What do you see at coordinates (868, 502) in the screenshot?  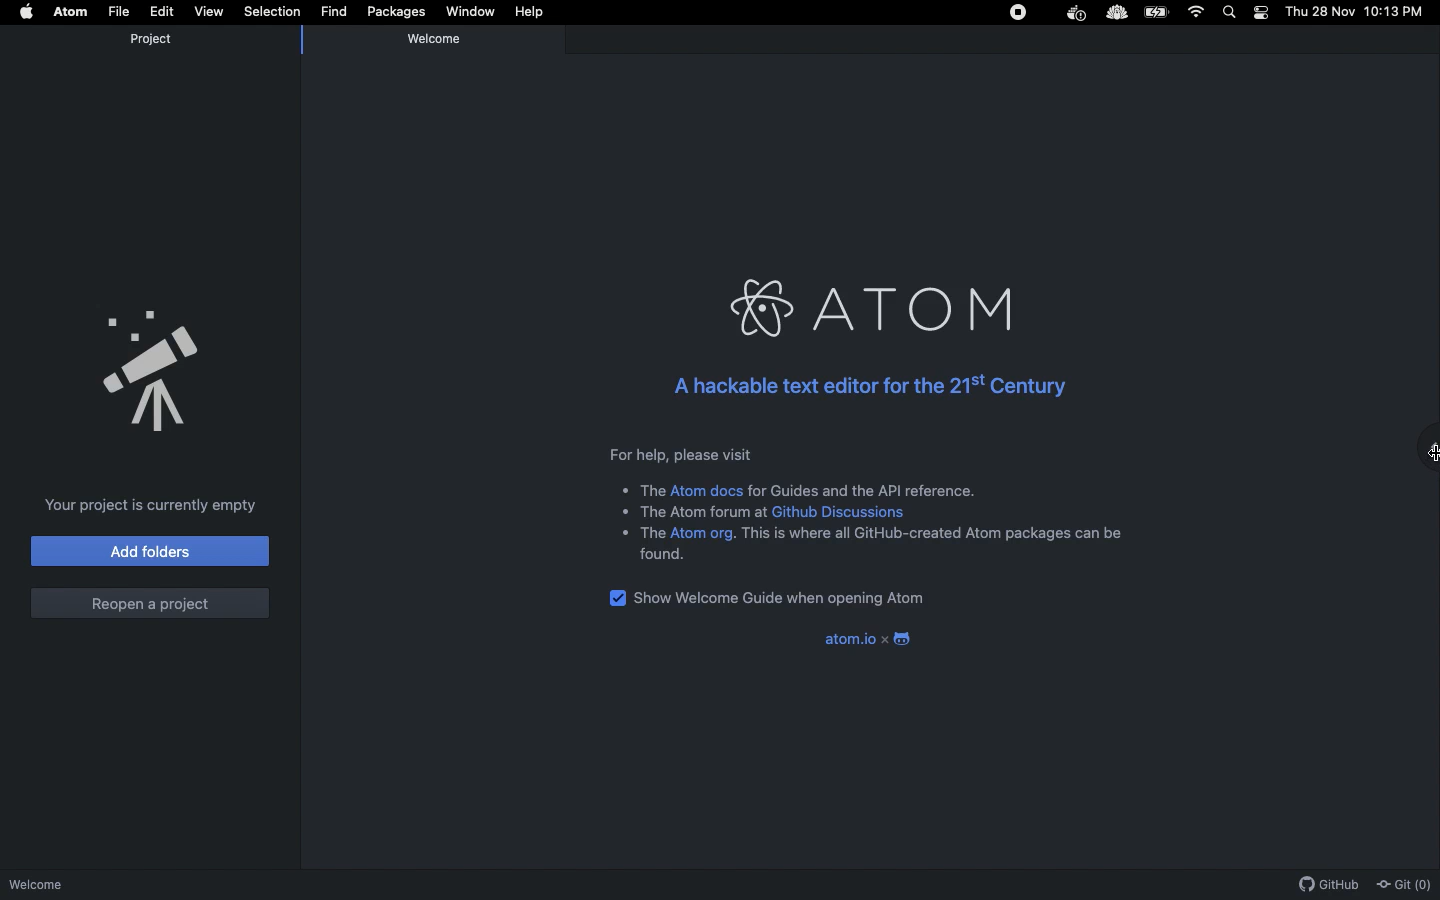 I see `For help, please visit
+ The Atom docs for Guides and the API reference.
« The Atom forum at Github Discussions
+ The Atom org. This is where all GitHub-created Atom packages can be
found.` at bounding box center [868, 502].